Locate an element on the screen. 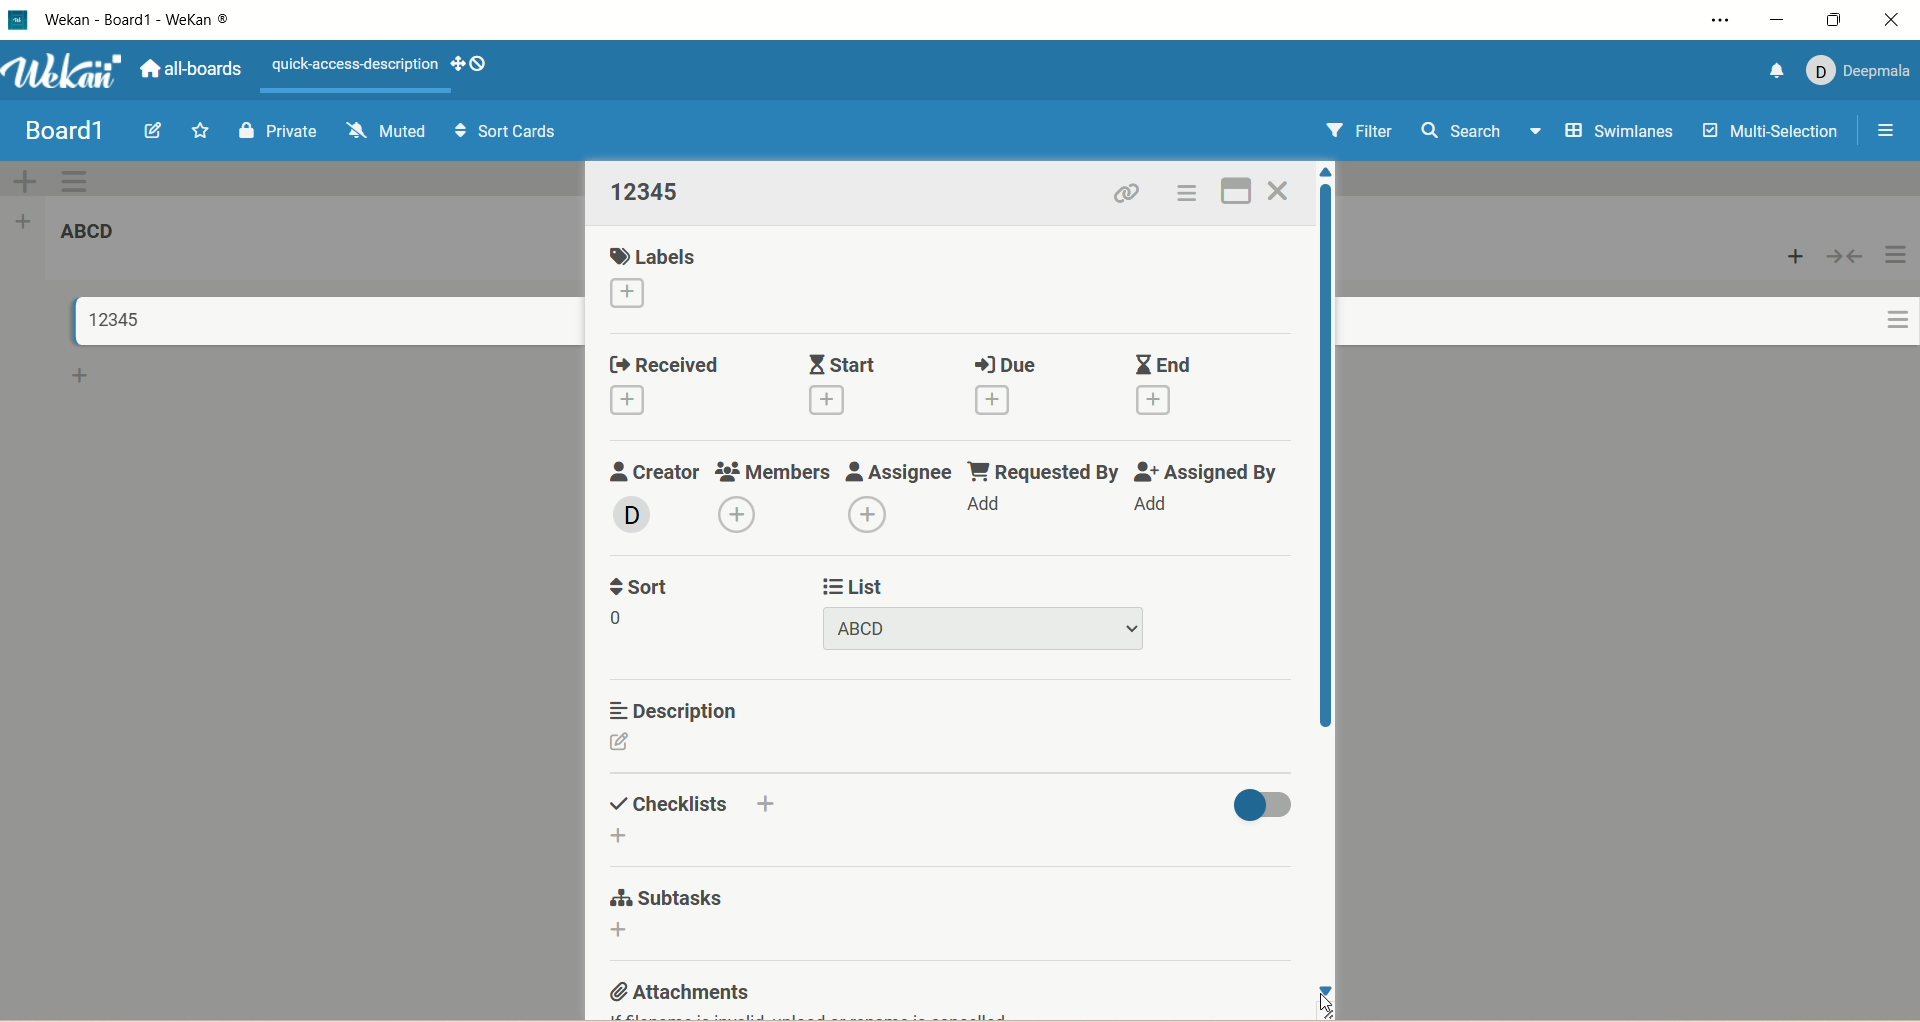  vertical scroll bar is located at coordinates (1325, 483).